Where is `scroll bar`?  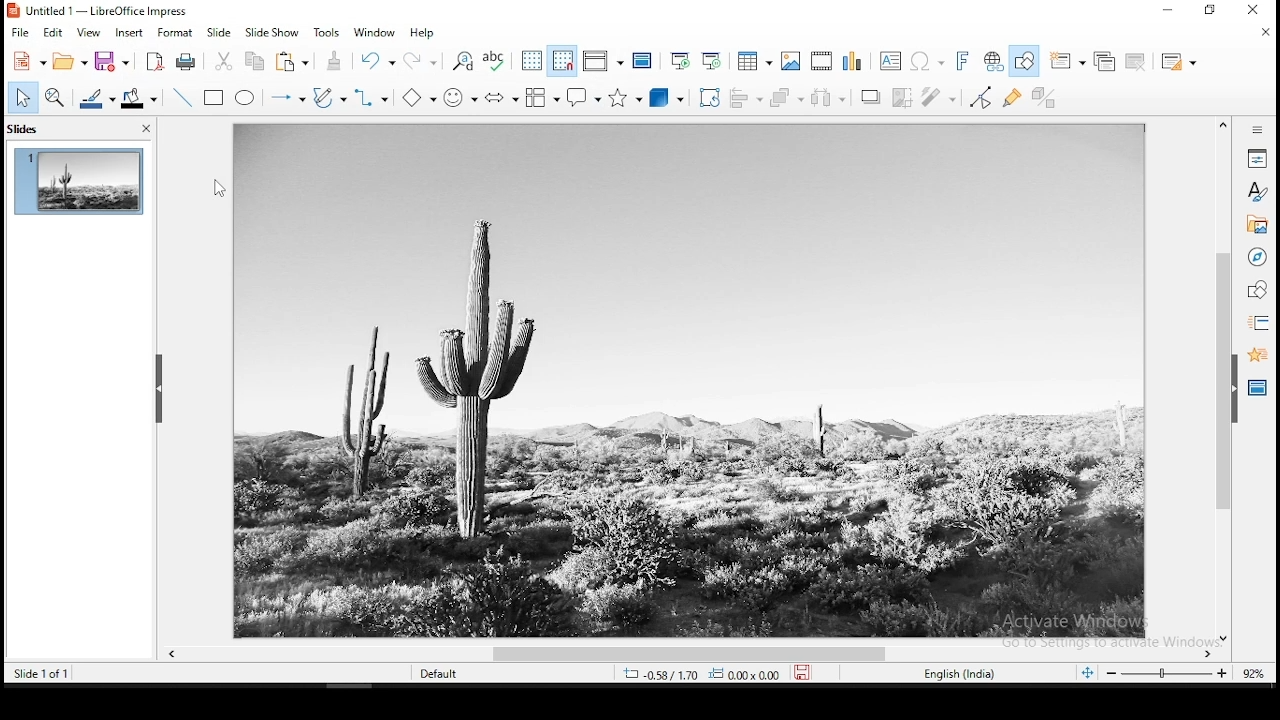 scroll bar is located at coordinates (686, 654).